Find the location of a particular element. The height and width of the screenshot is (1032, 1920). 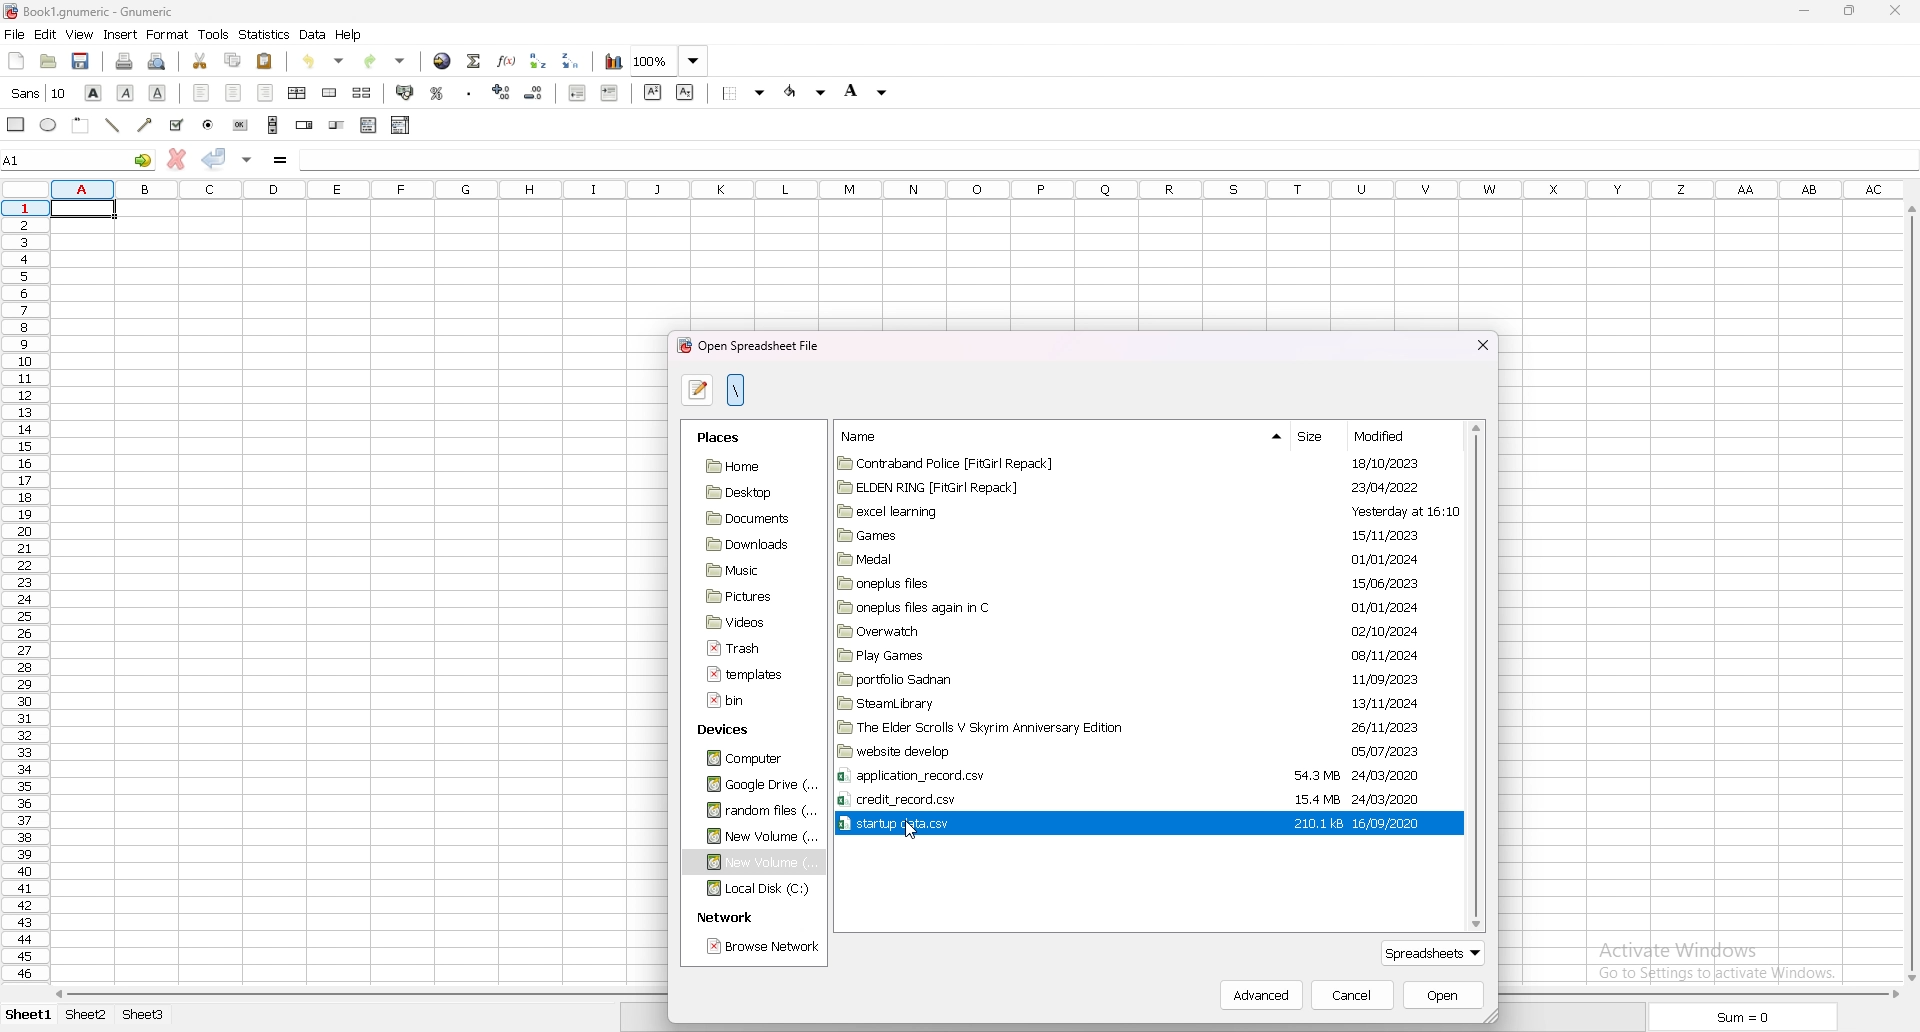

new is located at coordinates (16, 59).